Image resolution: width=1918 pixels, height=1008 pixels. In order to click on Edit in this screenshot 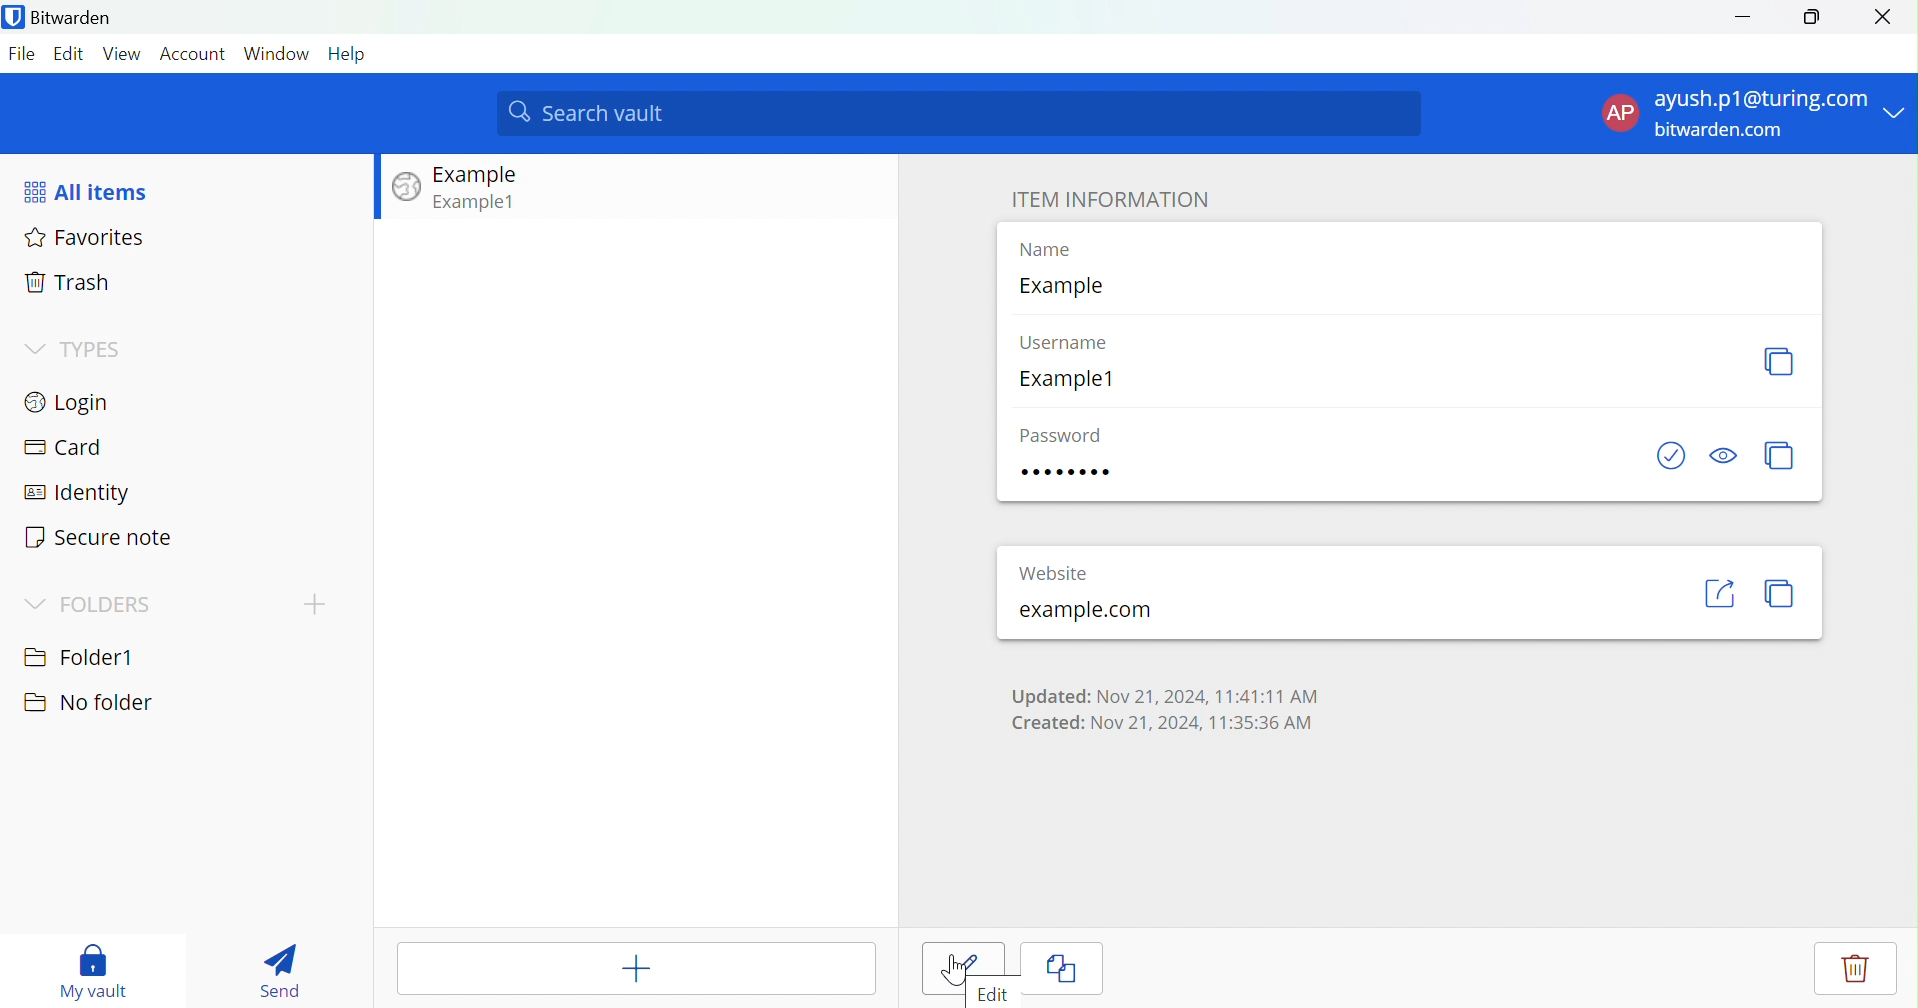, I will do `click(998, 996)`.